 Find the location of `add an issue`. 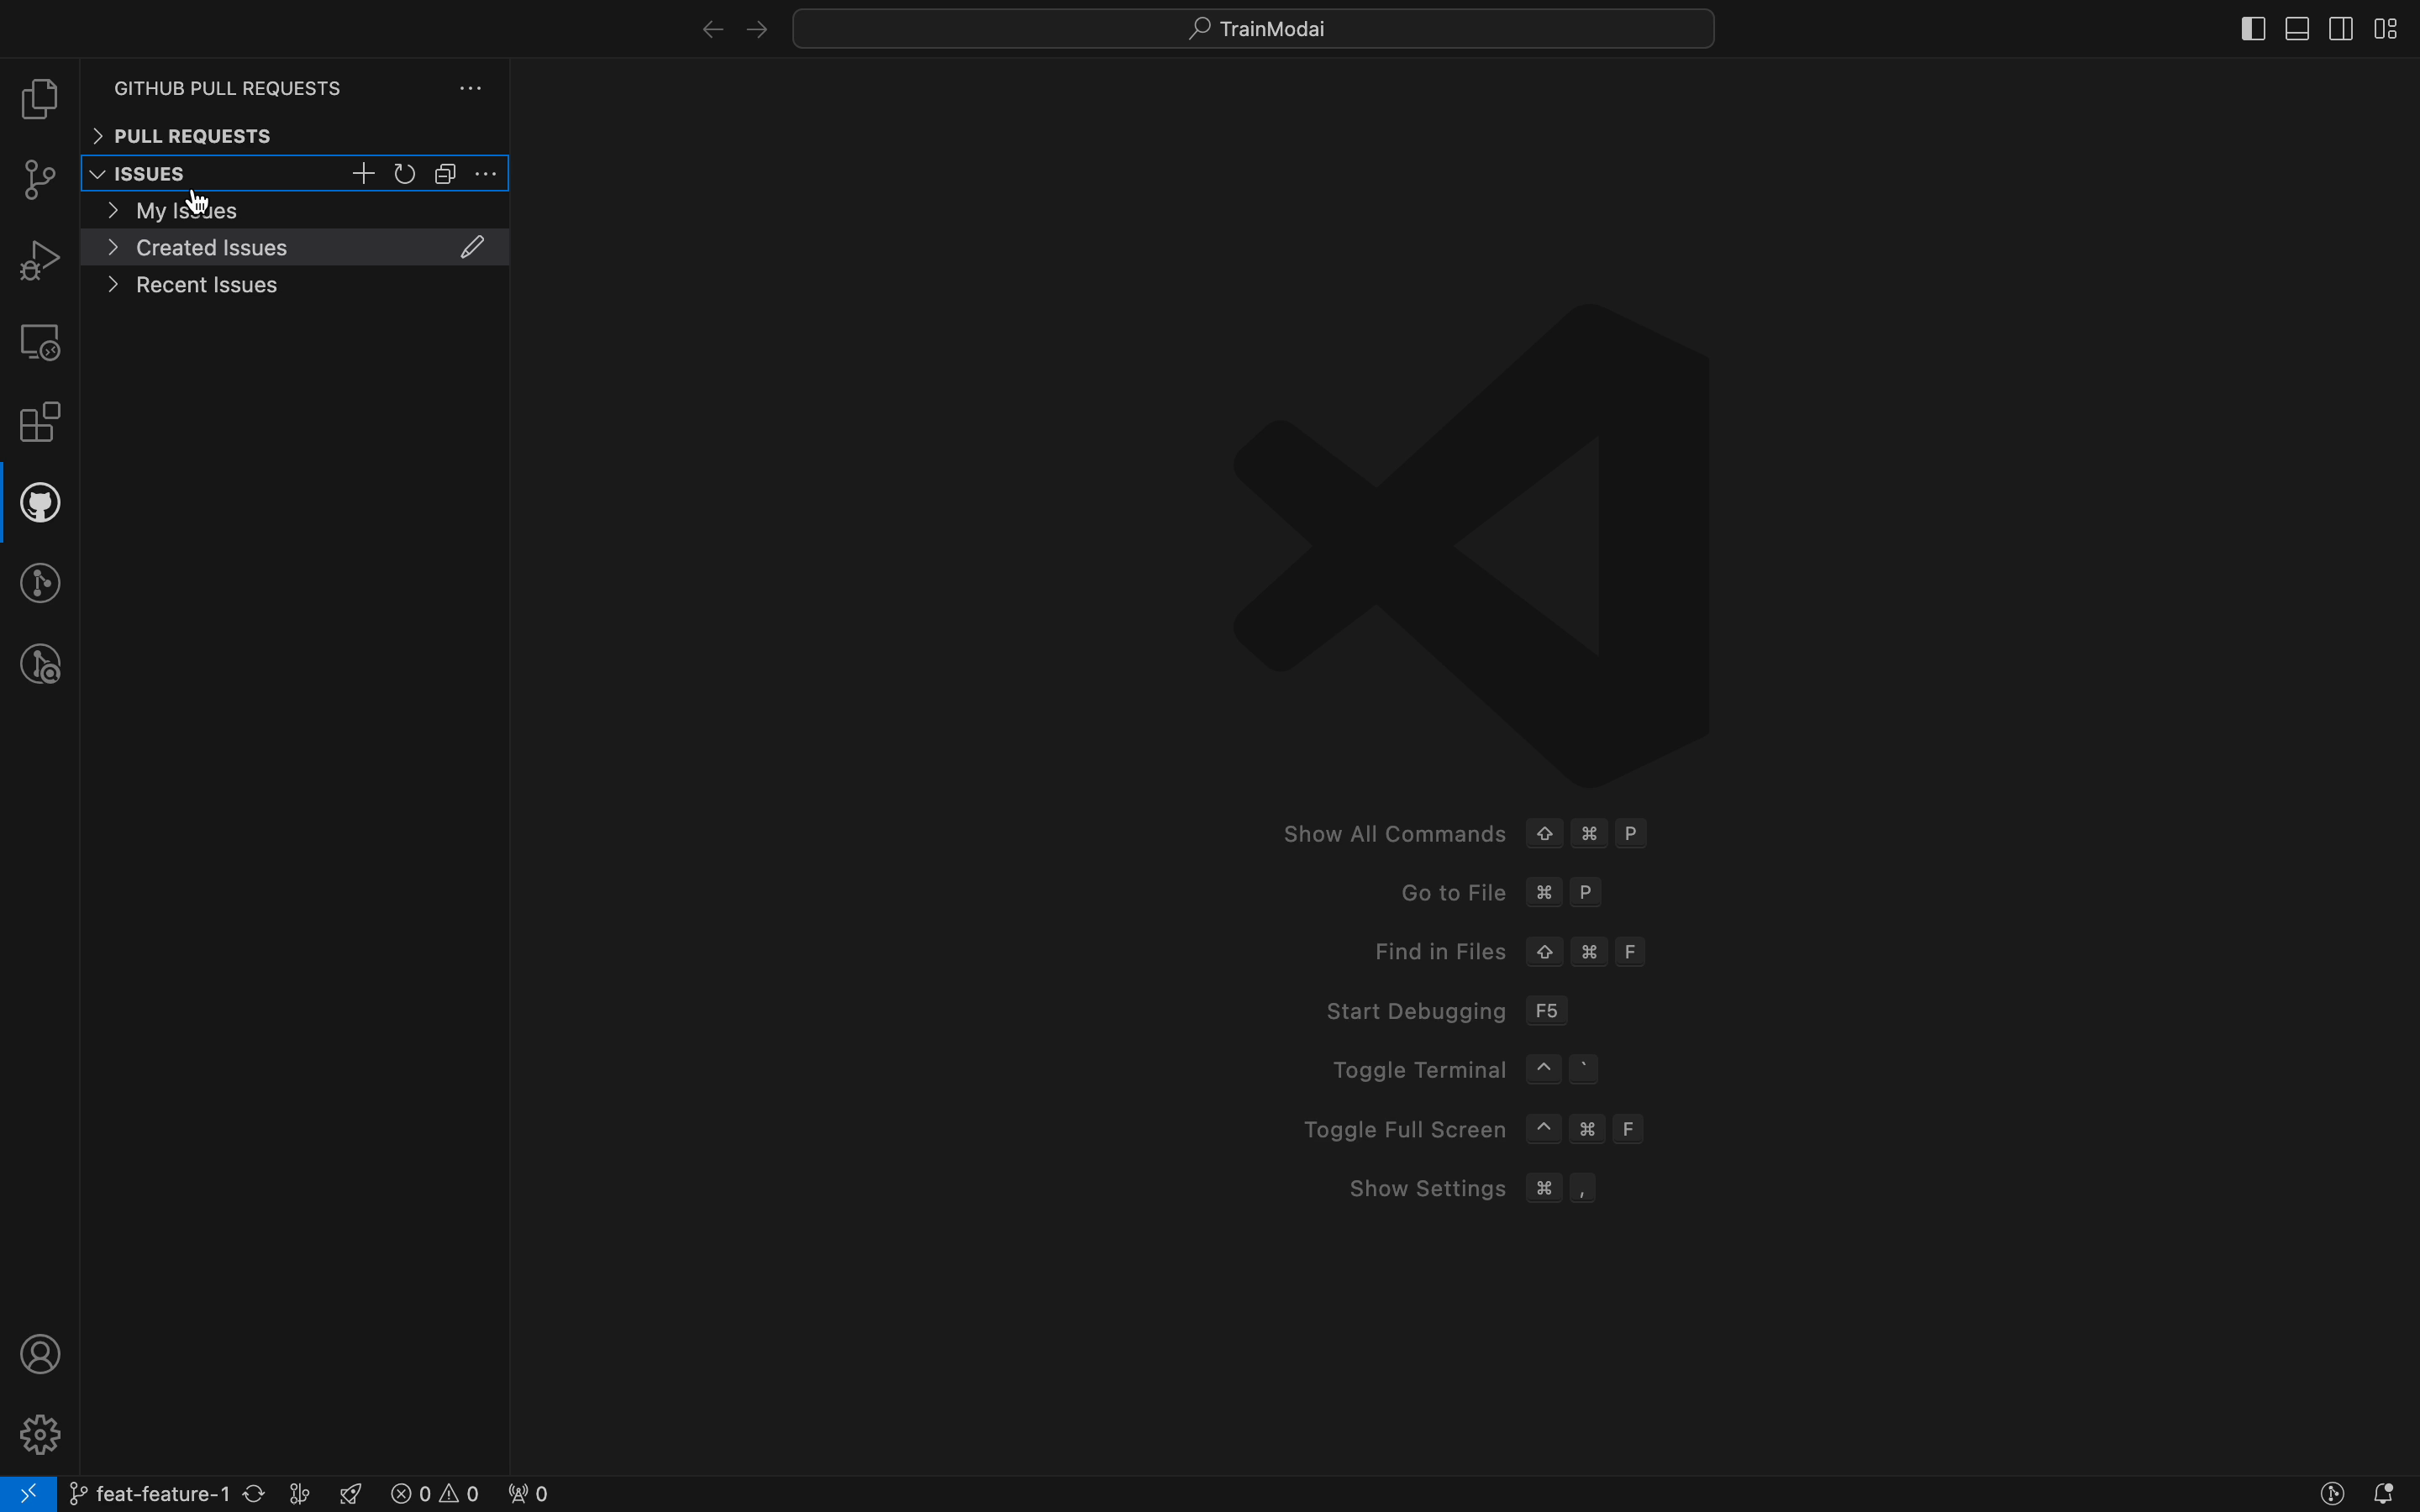

add an issue is located at coordinates (366, 174).